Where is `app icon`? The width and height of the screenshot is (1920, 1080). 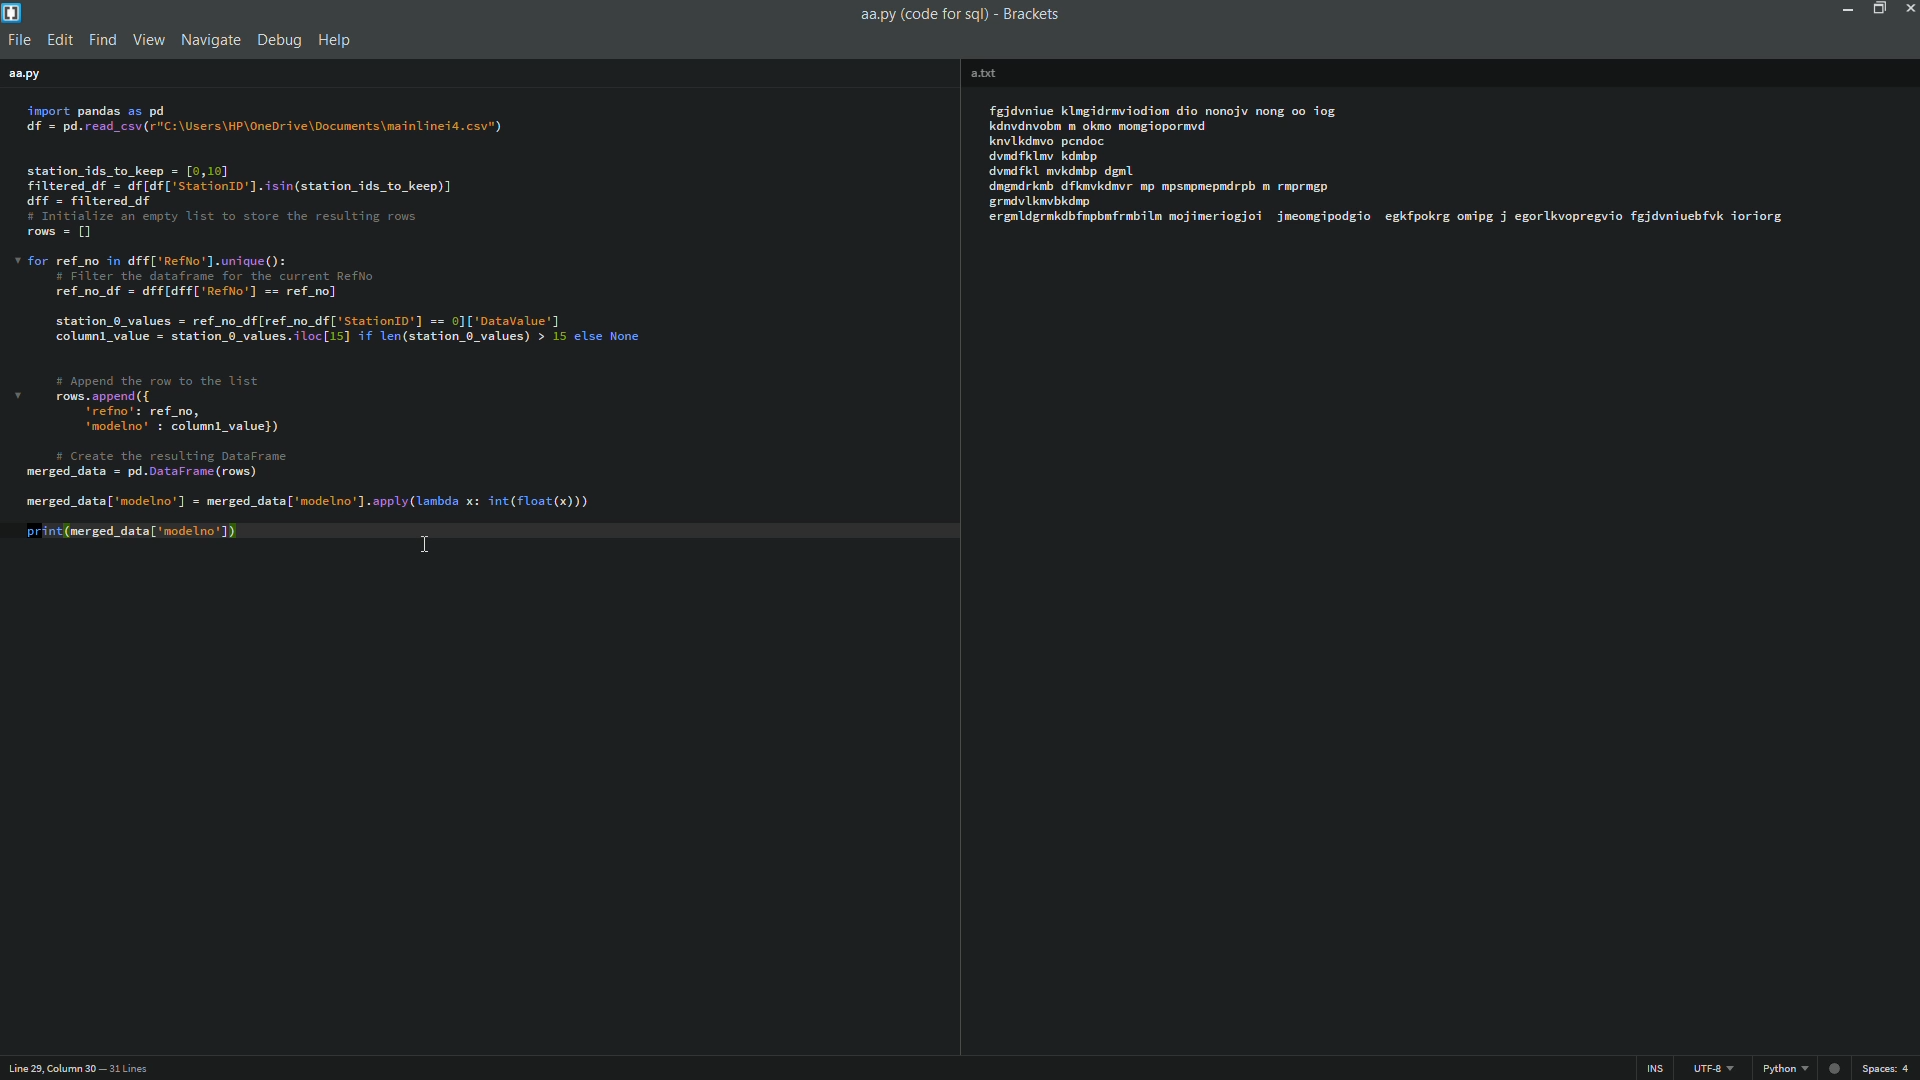
app icon is located at coordinates (13, 13).